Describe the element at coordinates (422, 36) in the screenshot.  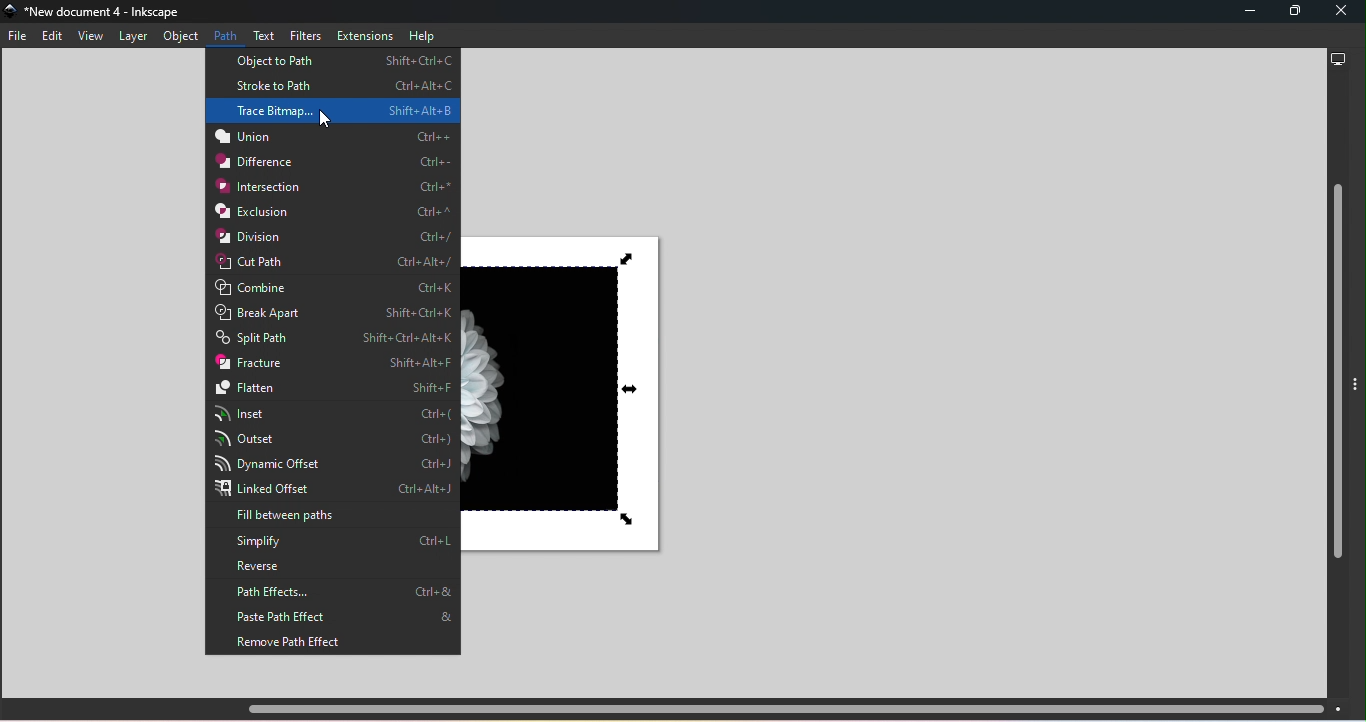
I see `Help` at that location.